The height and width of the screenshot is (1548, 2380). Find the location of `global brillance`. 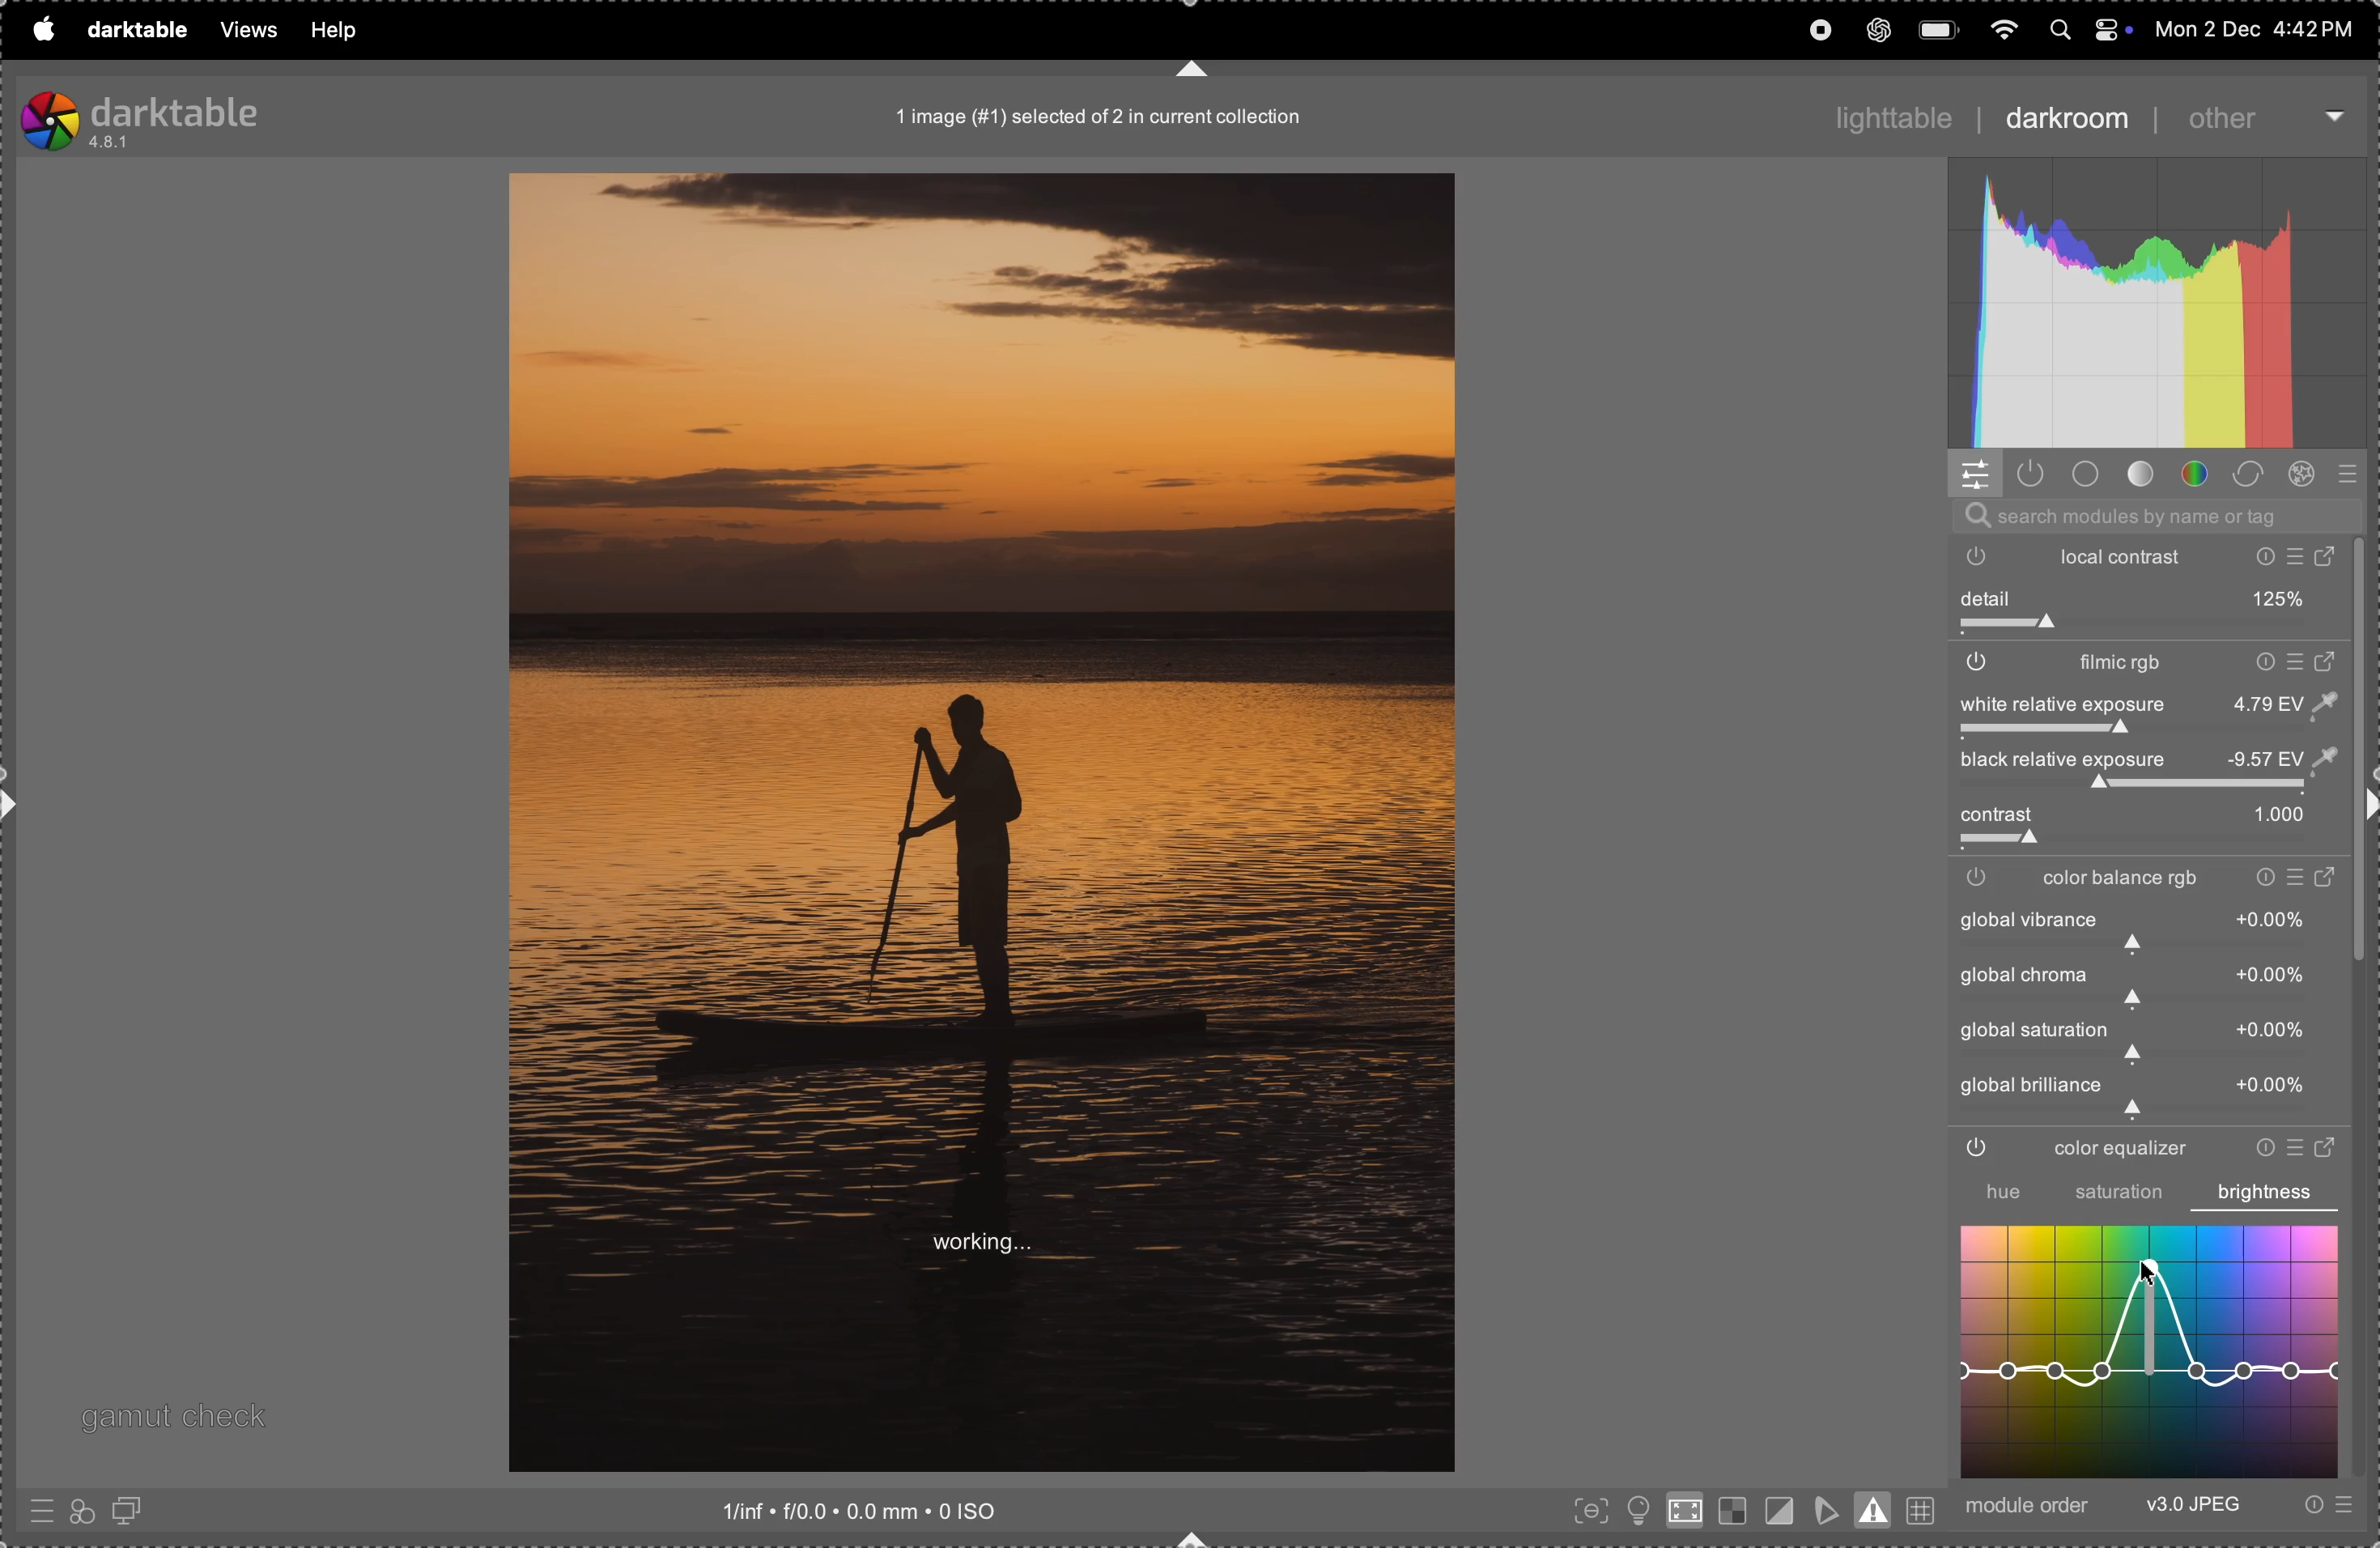

global brillance is located at coordinates (2138, 1095).